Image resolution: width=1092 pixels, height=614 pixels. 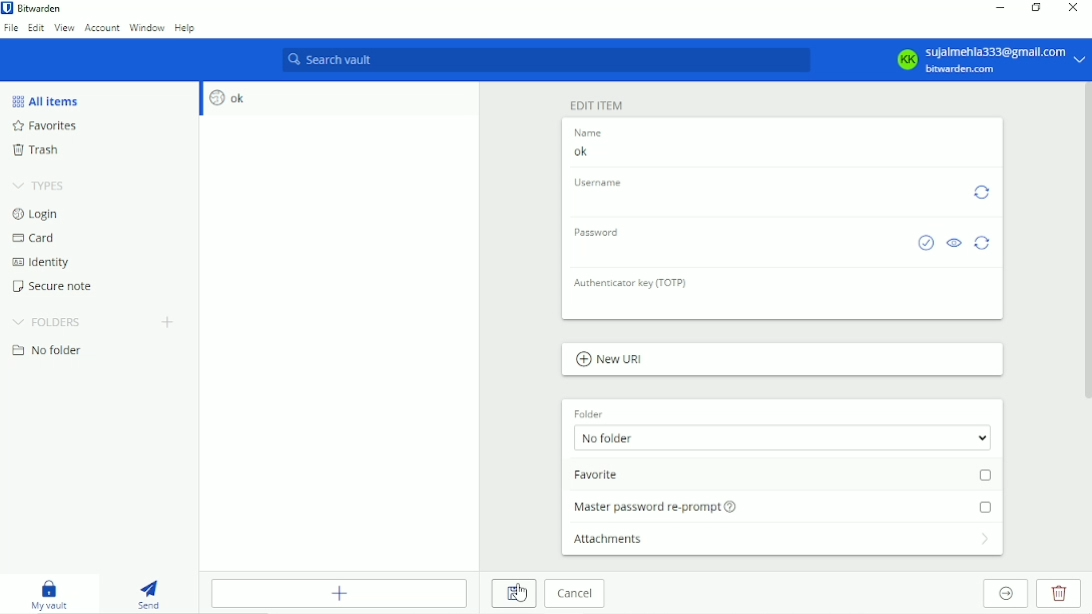 I want to click on Toggle visibility, so click(x=955, y=243).